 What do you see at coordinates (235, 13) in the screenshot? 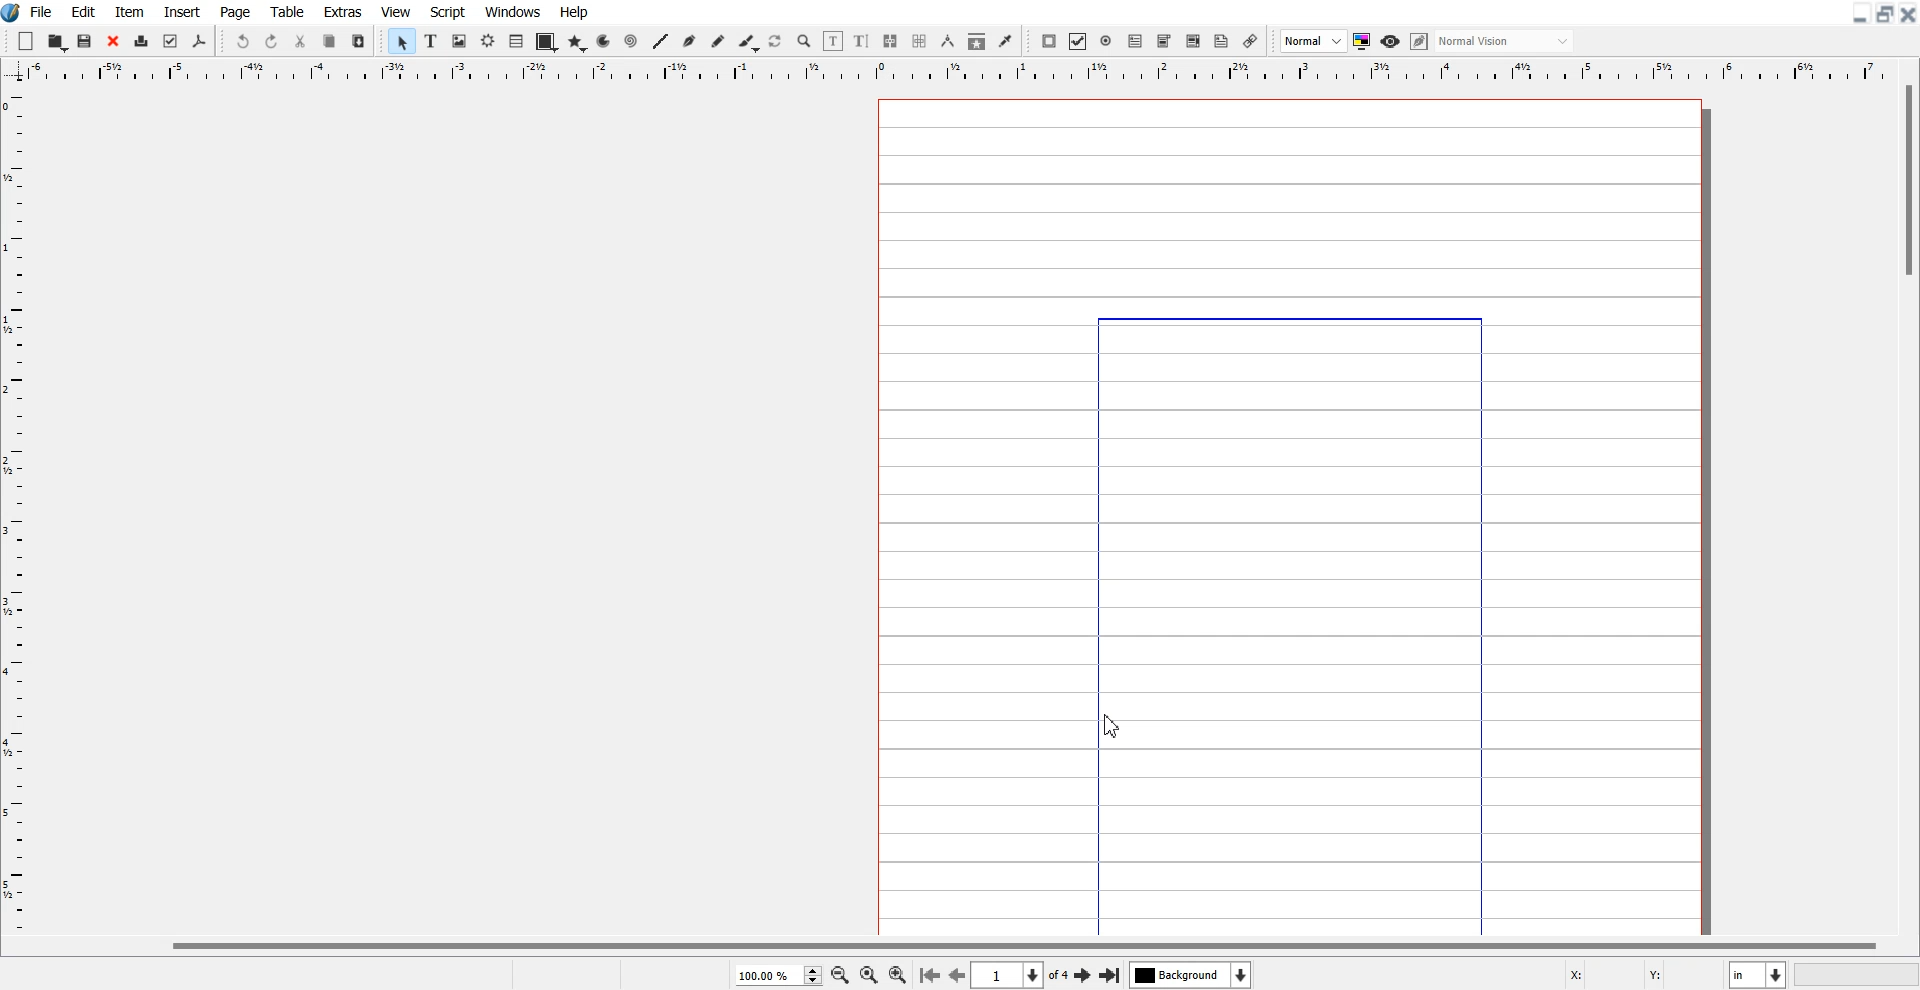
I see `Page` at bounding box center [235, 13].